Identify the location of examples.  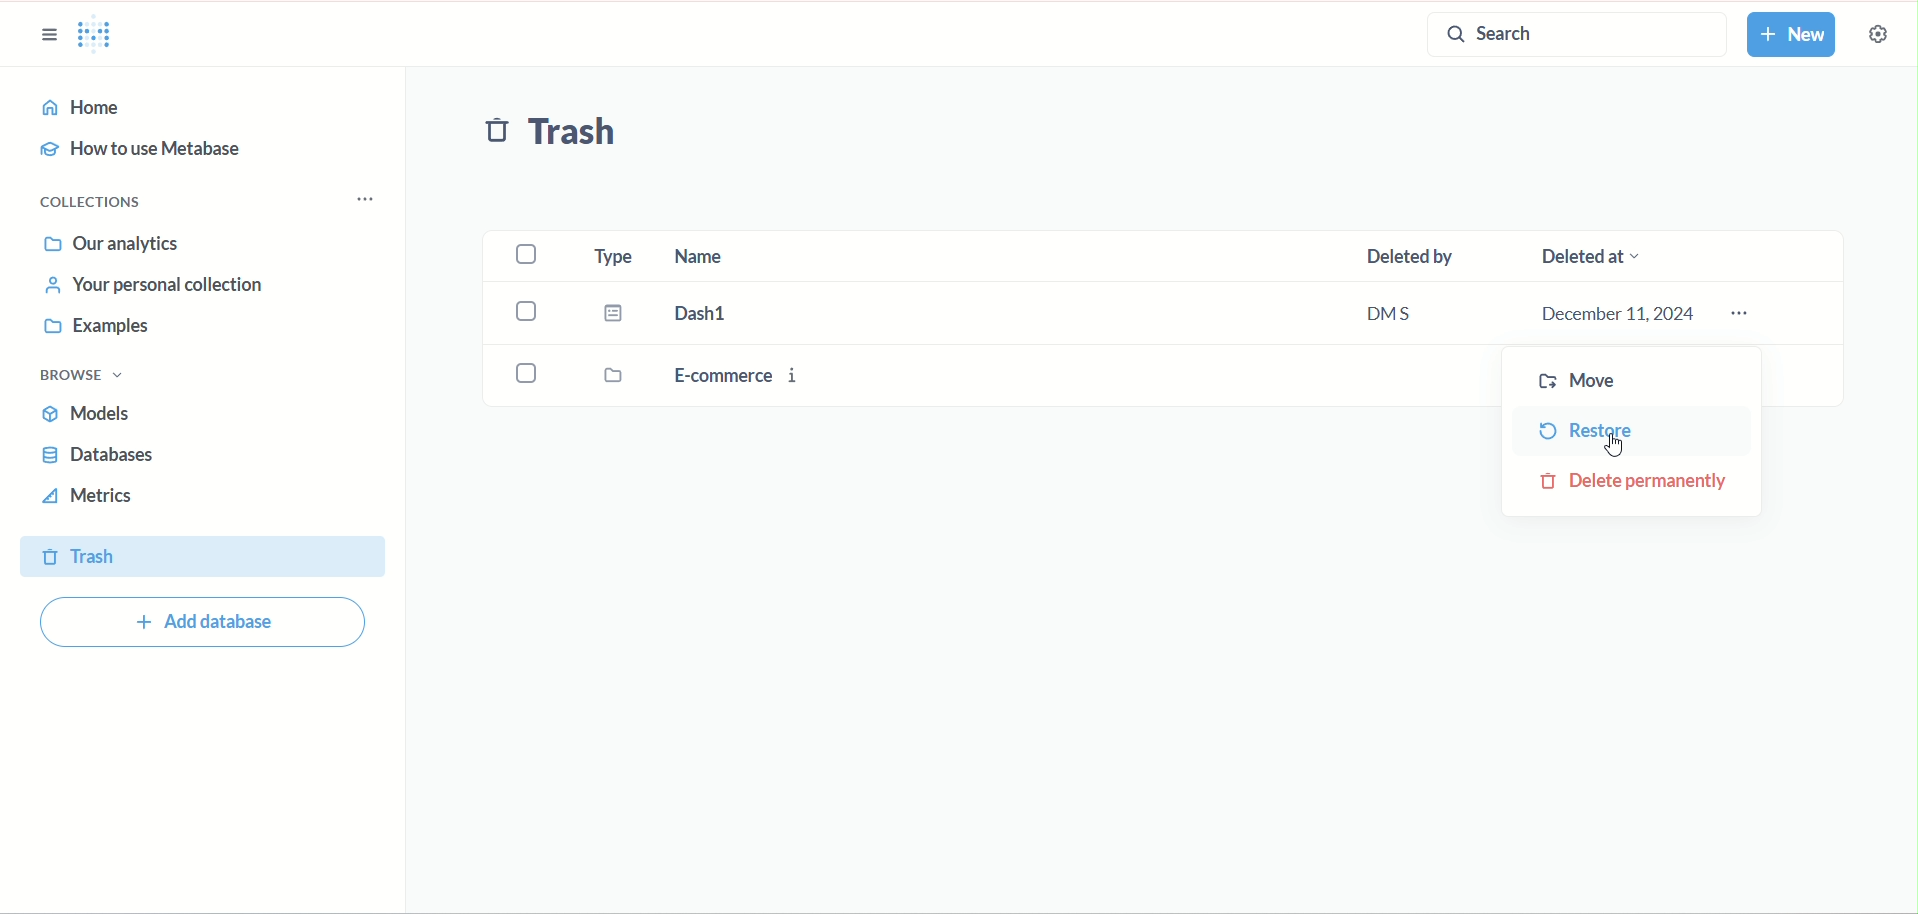
(98, 328).